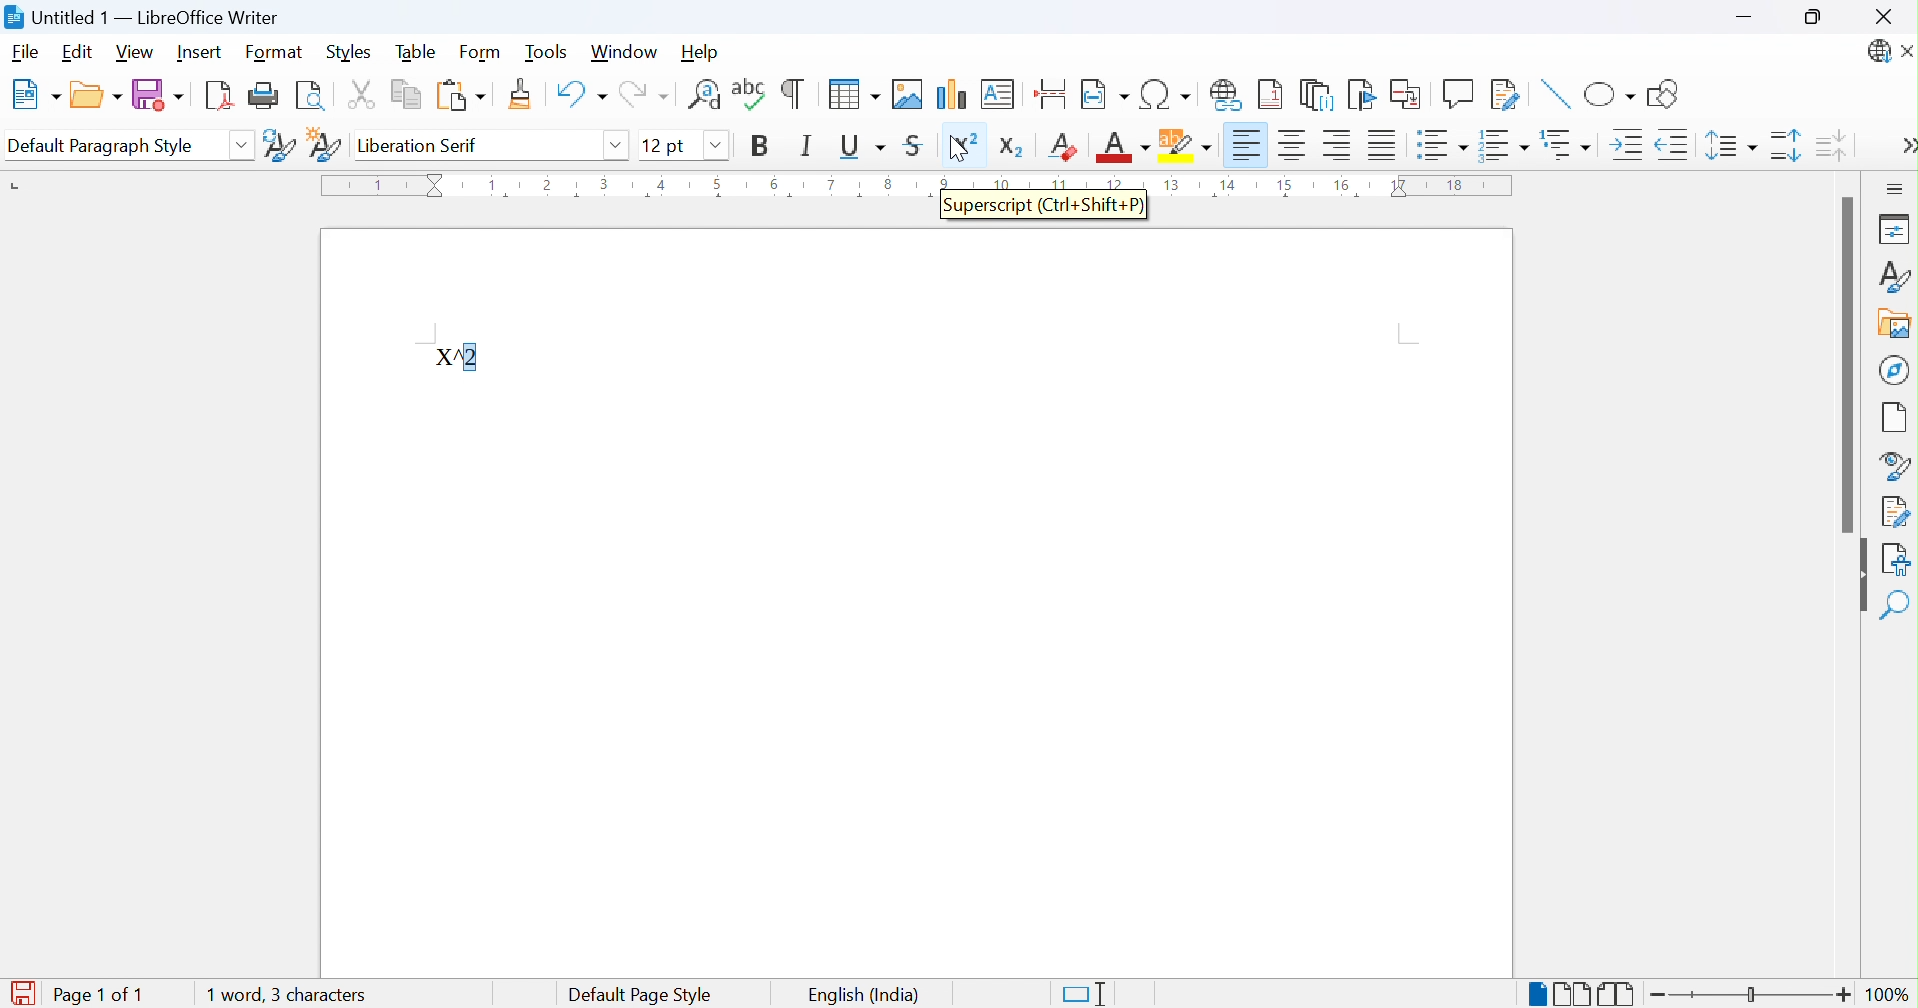 The width and height of the screenshot is (1918, 1008). I want to click on Save, so click(160, 95).